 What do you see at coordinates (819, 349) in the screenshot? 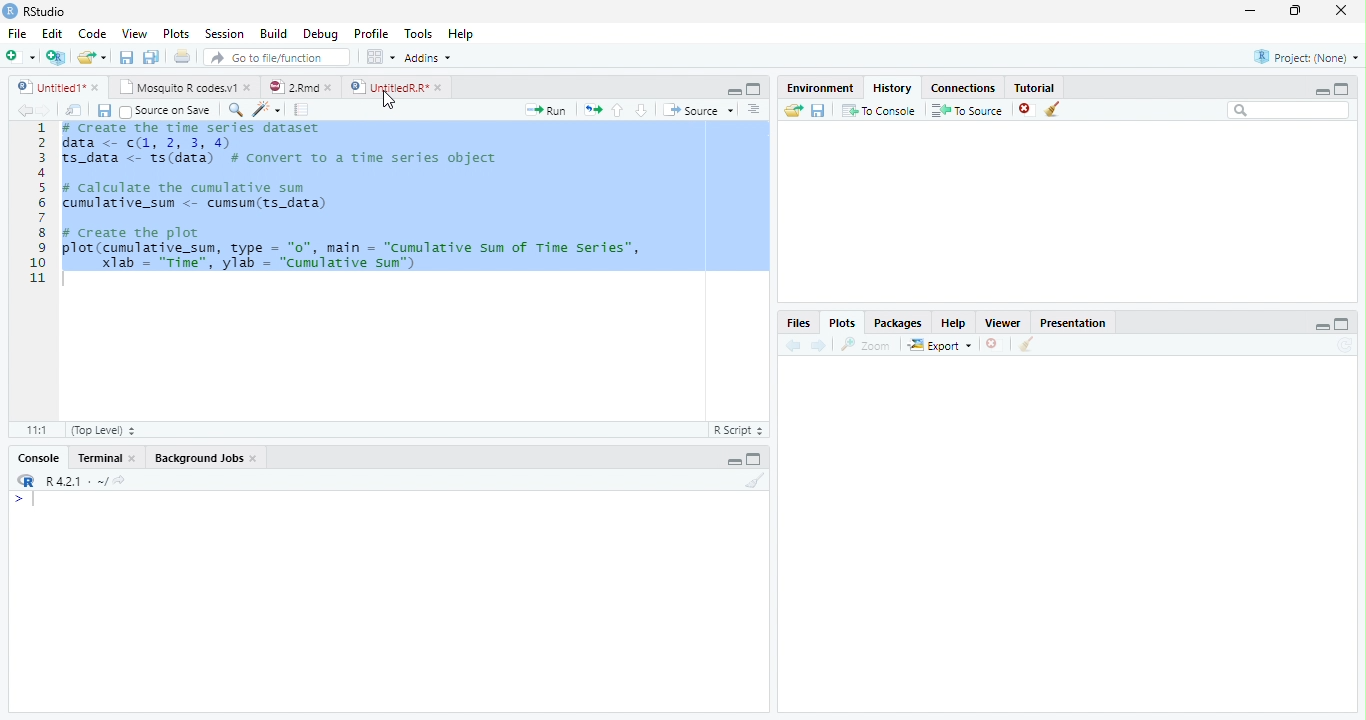
I see `Next` at bounding box center [819, 349].